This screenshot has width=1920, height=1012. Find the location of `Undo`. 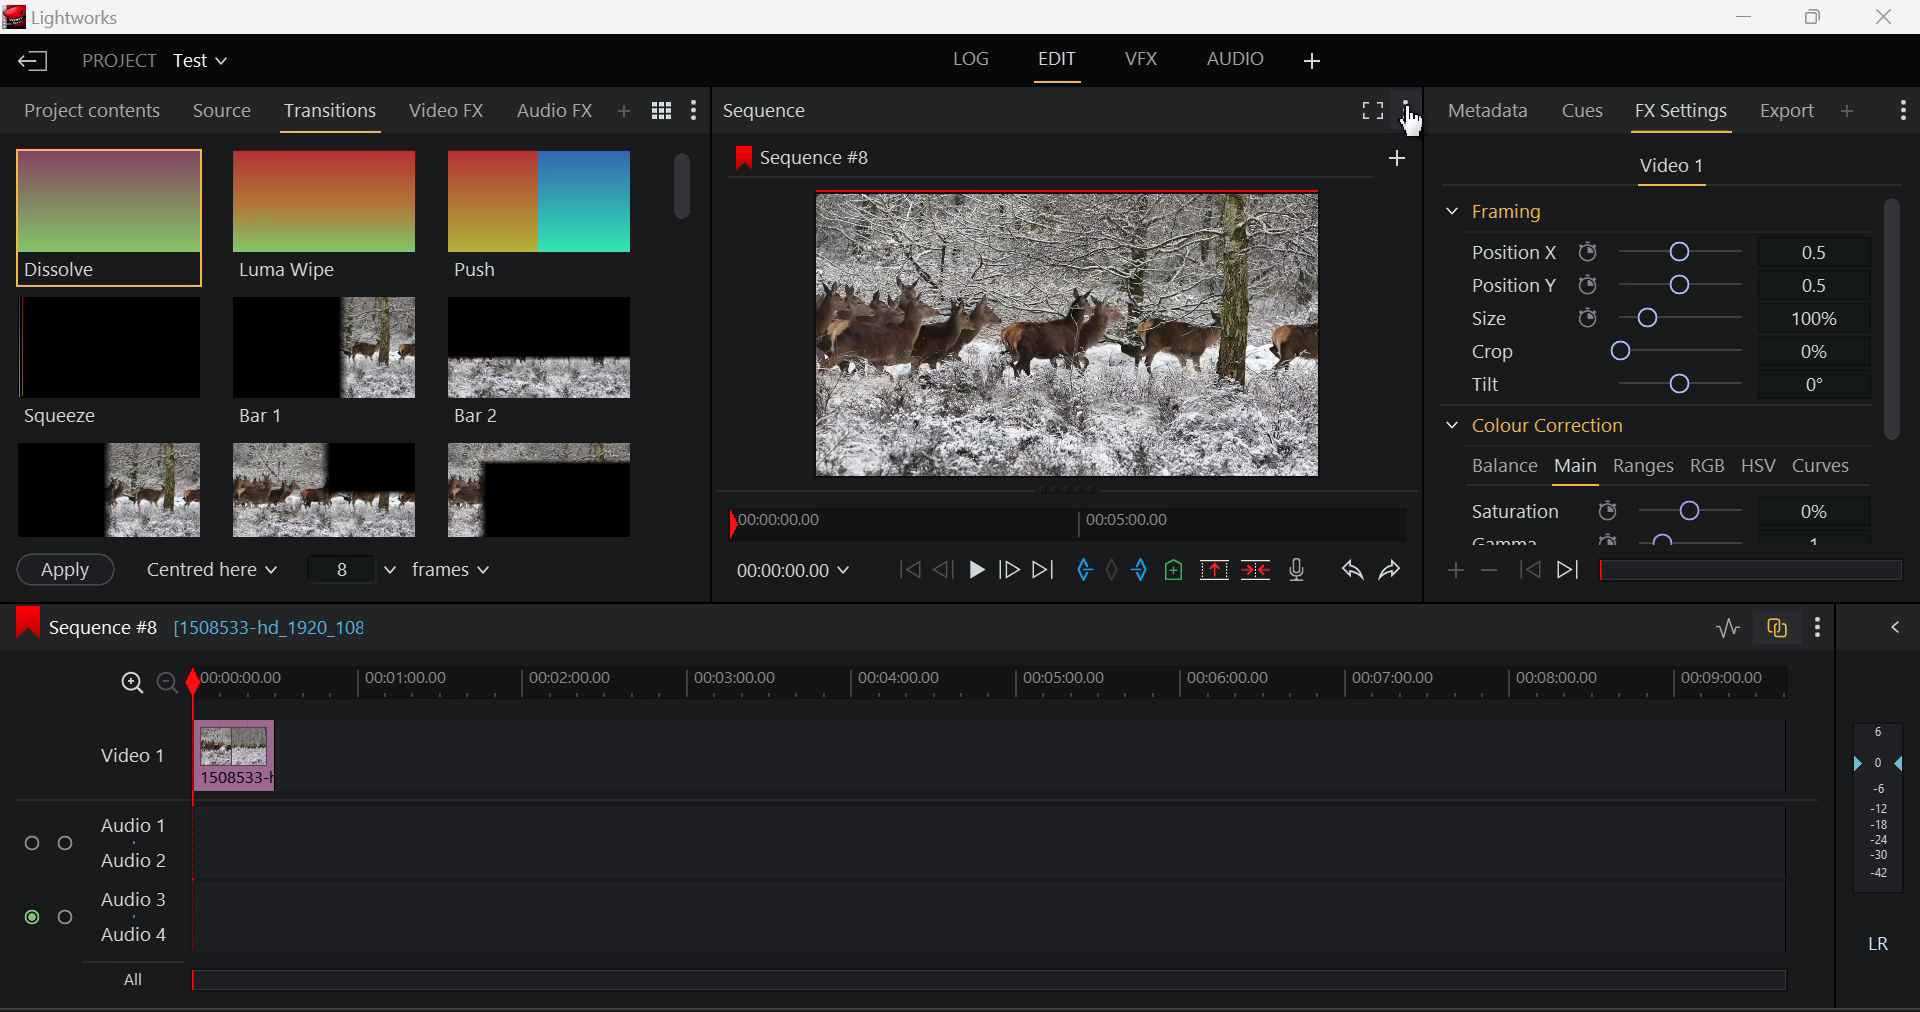

Undo is located at coordinates (1351, 569).